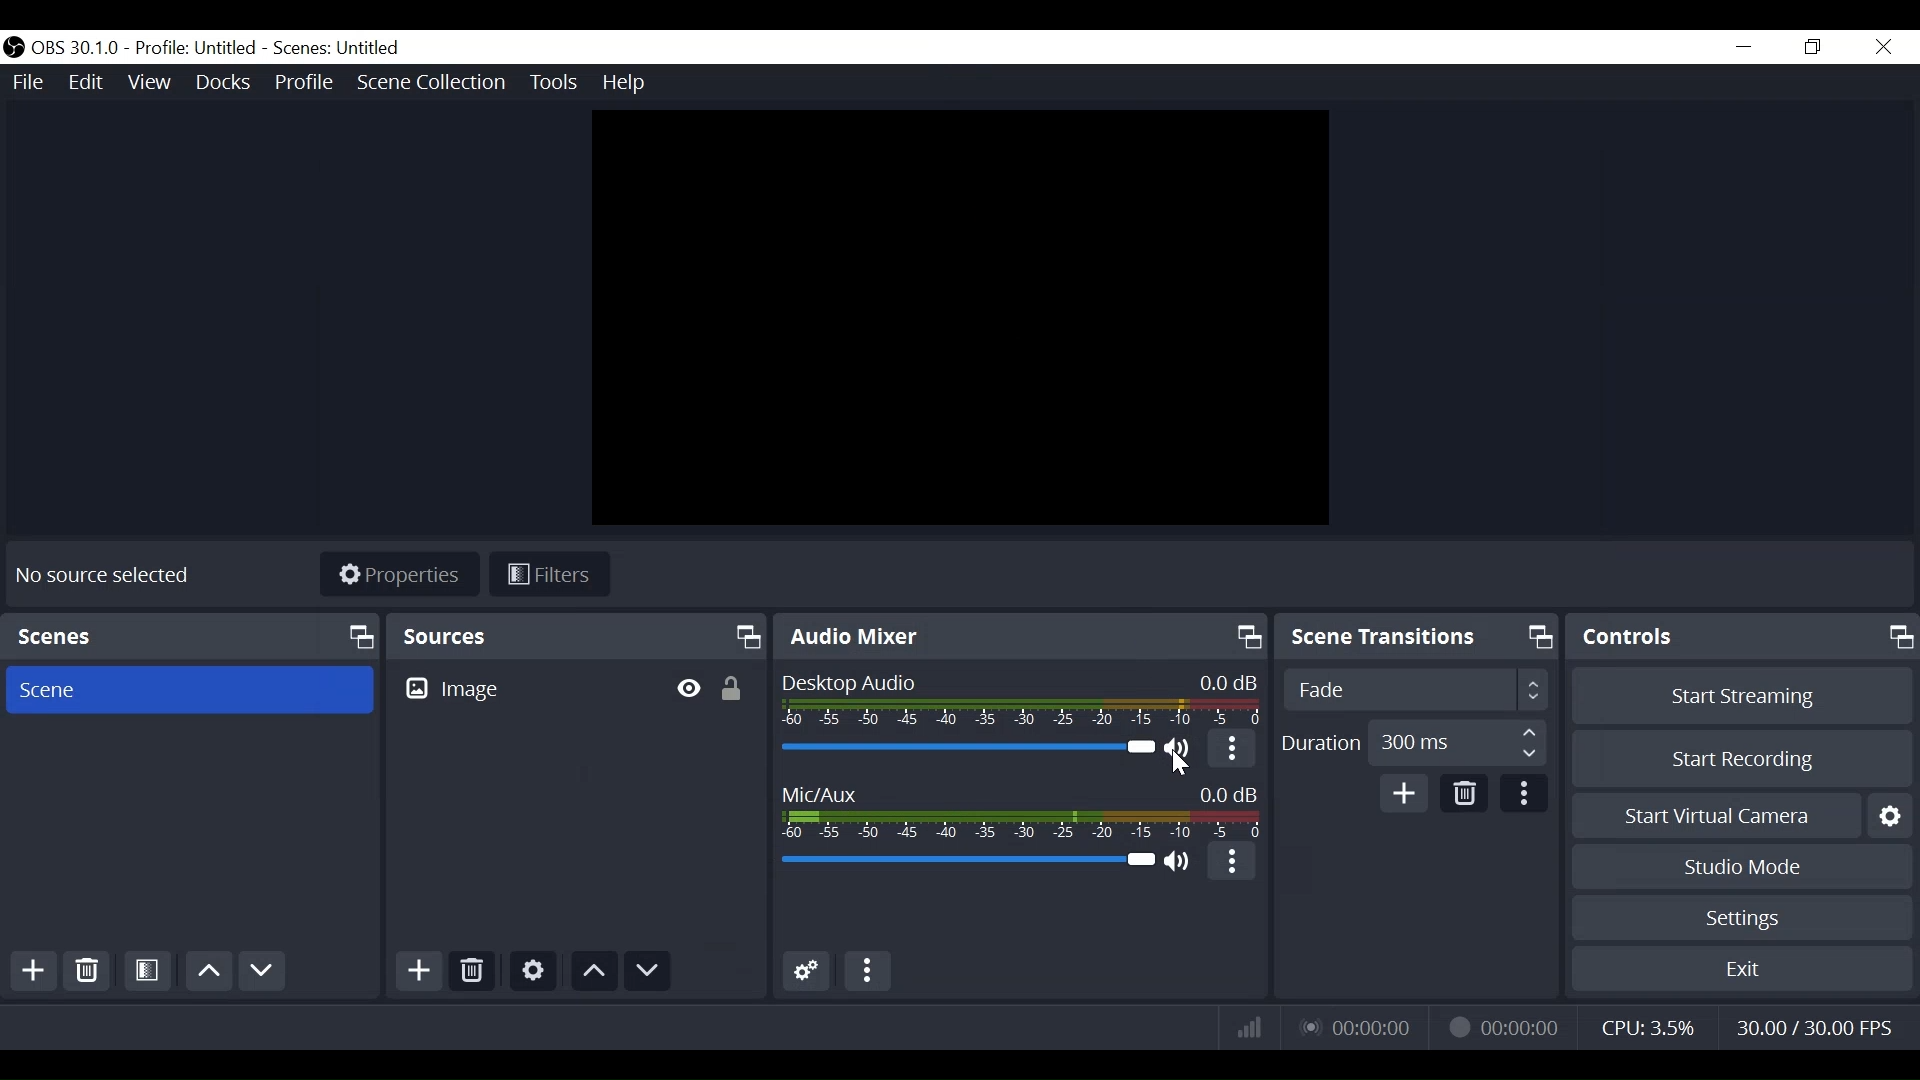 The image size is (1920, 1080). What do you see at coordinates (434, 83) in the screenshot?
I see `Scene Collection` at bounding box center [434, 83].